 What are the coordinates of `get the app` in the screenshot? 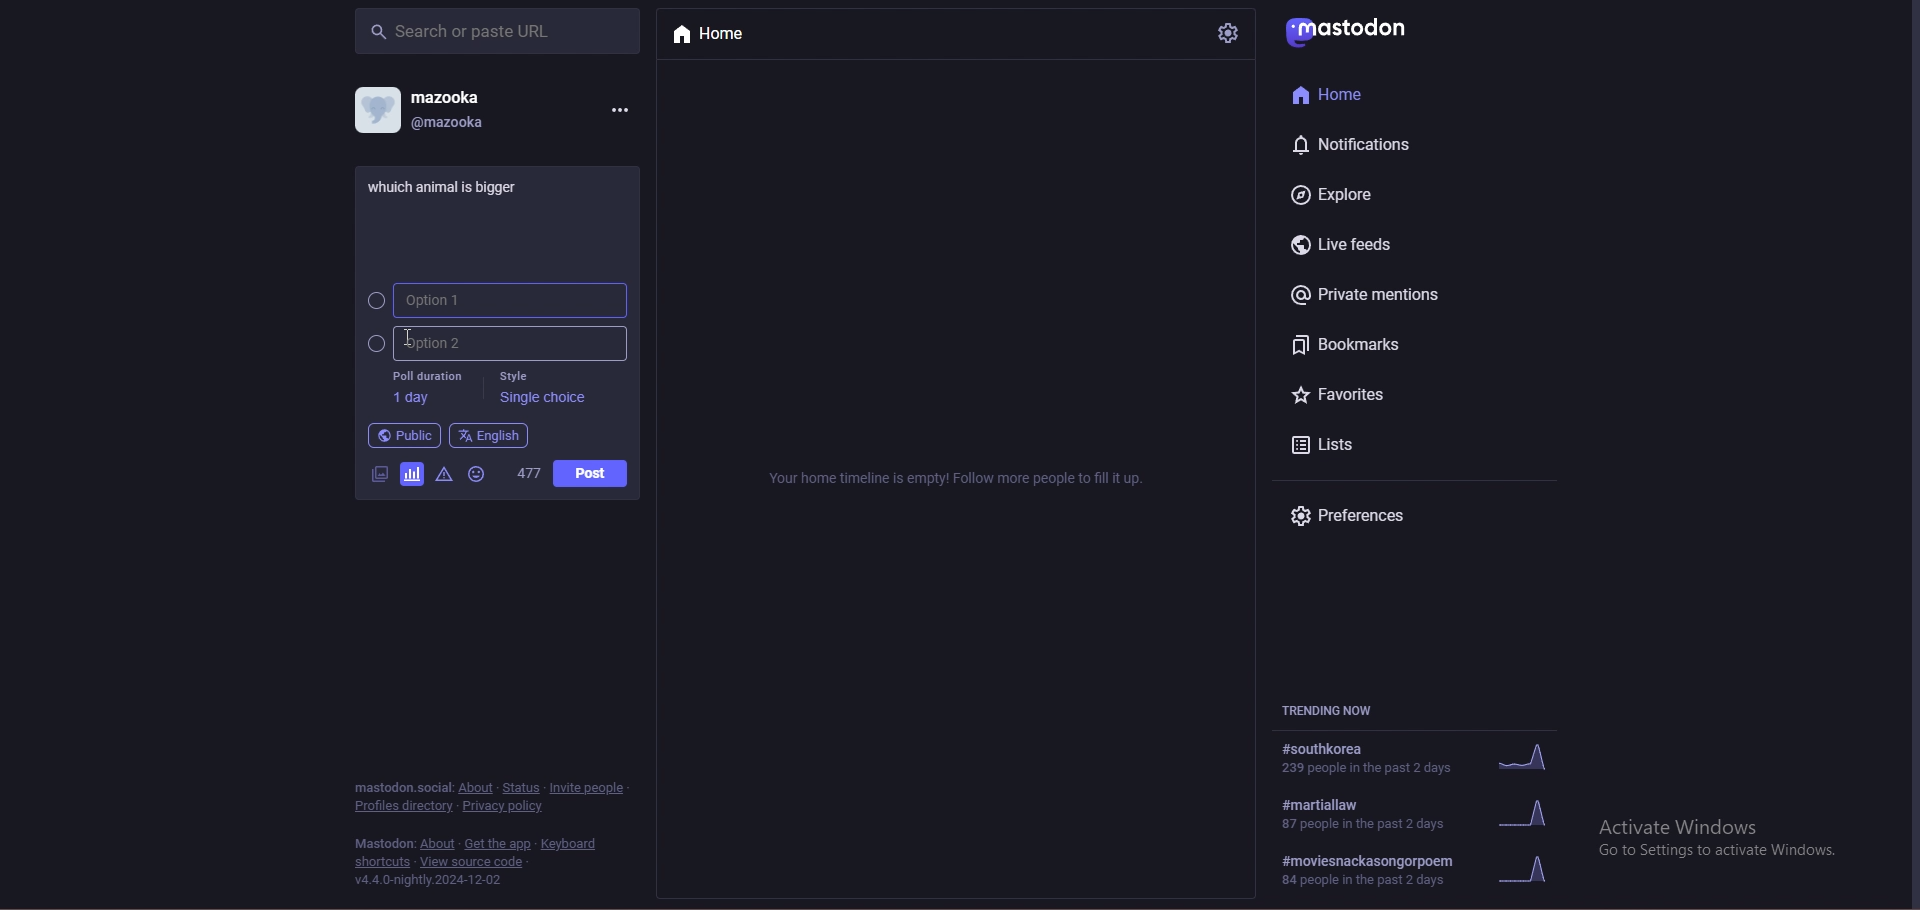 It's located at (497, 844).